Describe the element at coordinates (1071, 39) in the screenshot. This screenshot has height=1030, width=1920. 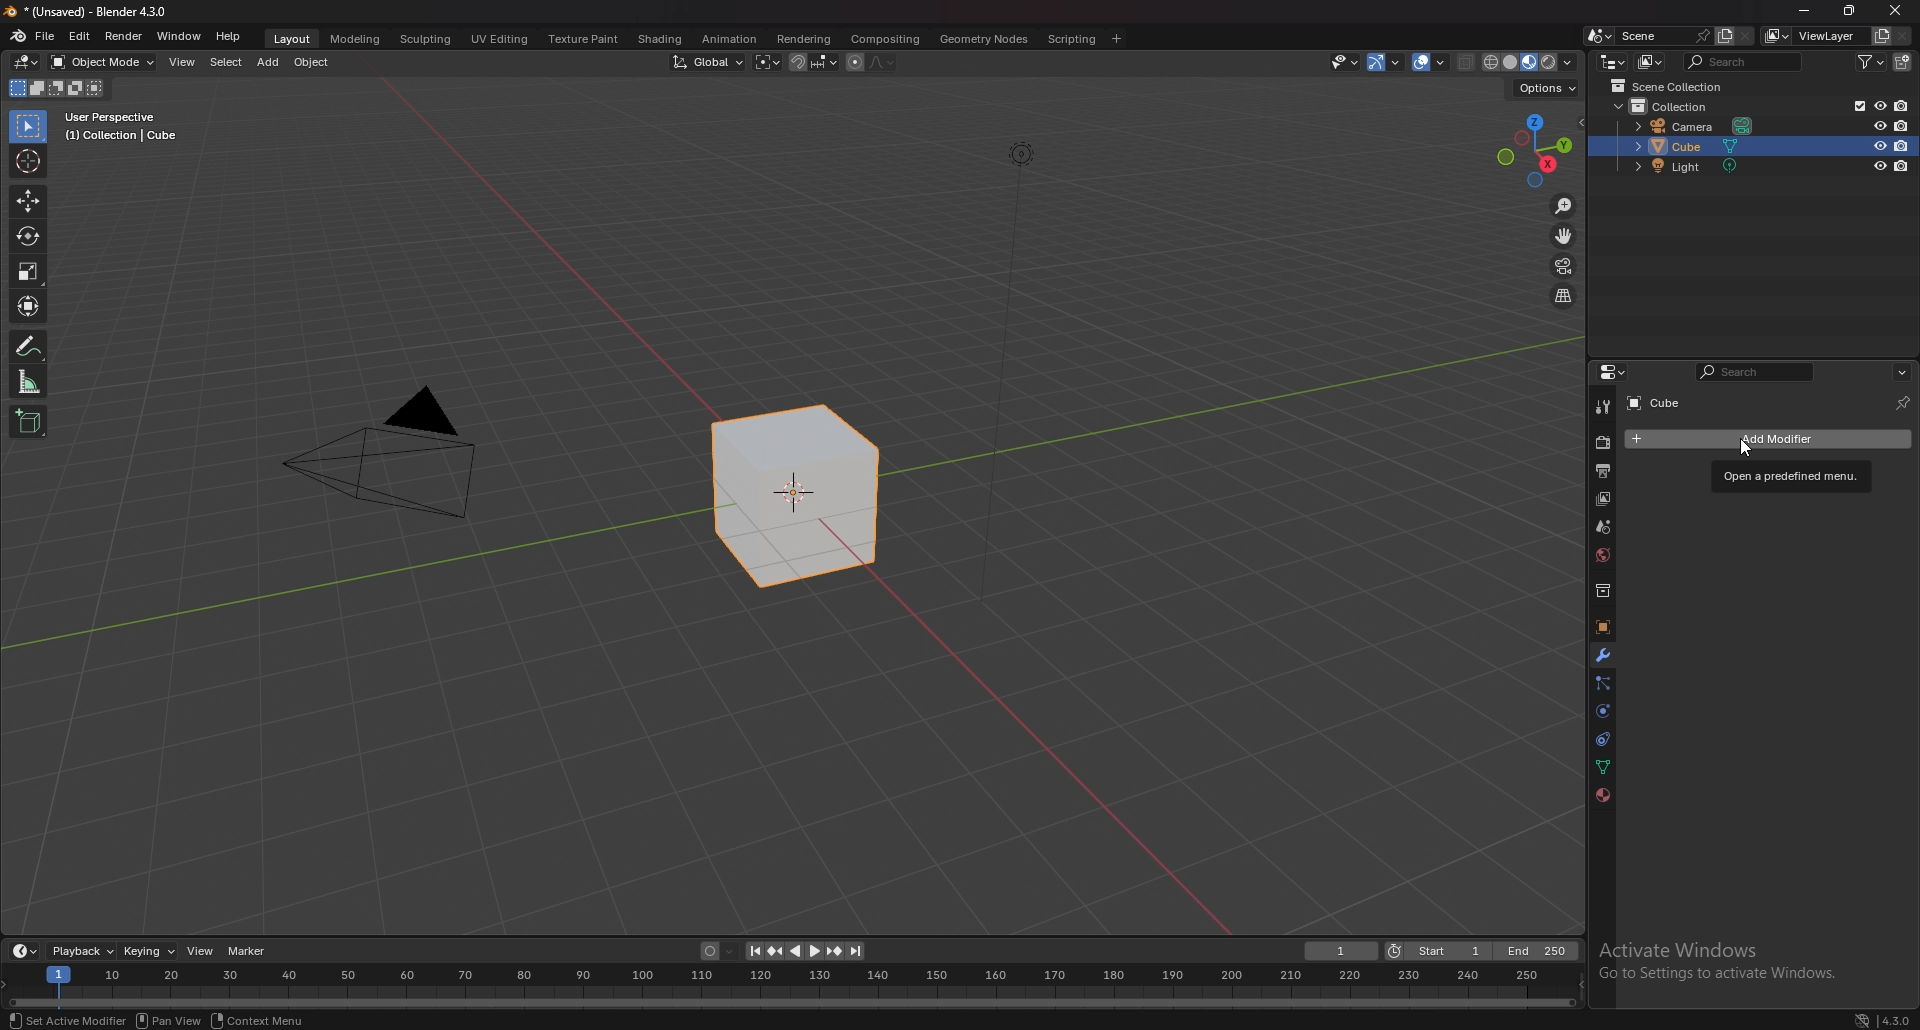
I see `scripting` at that location.